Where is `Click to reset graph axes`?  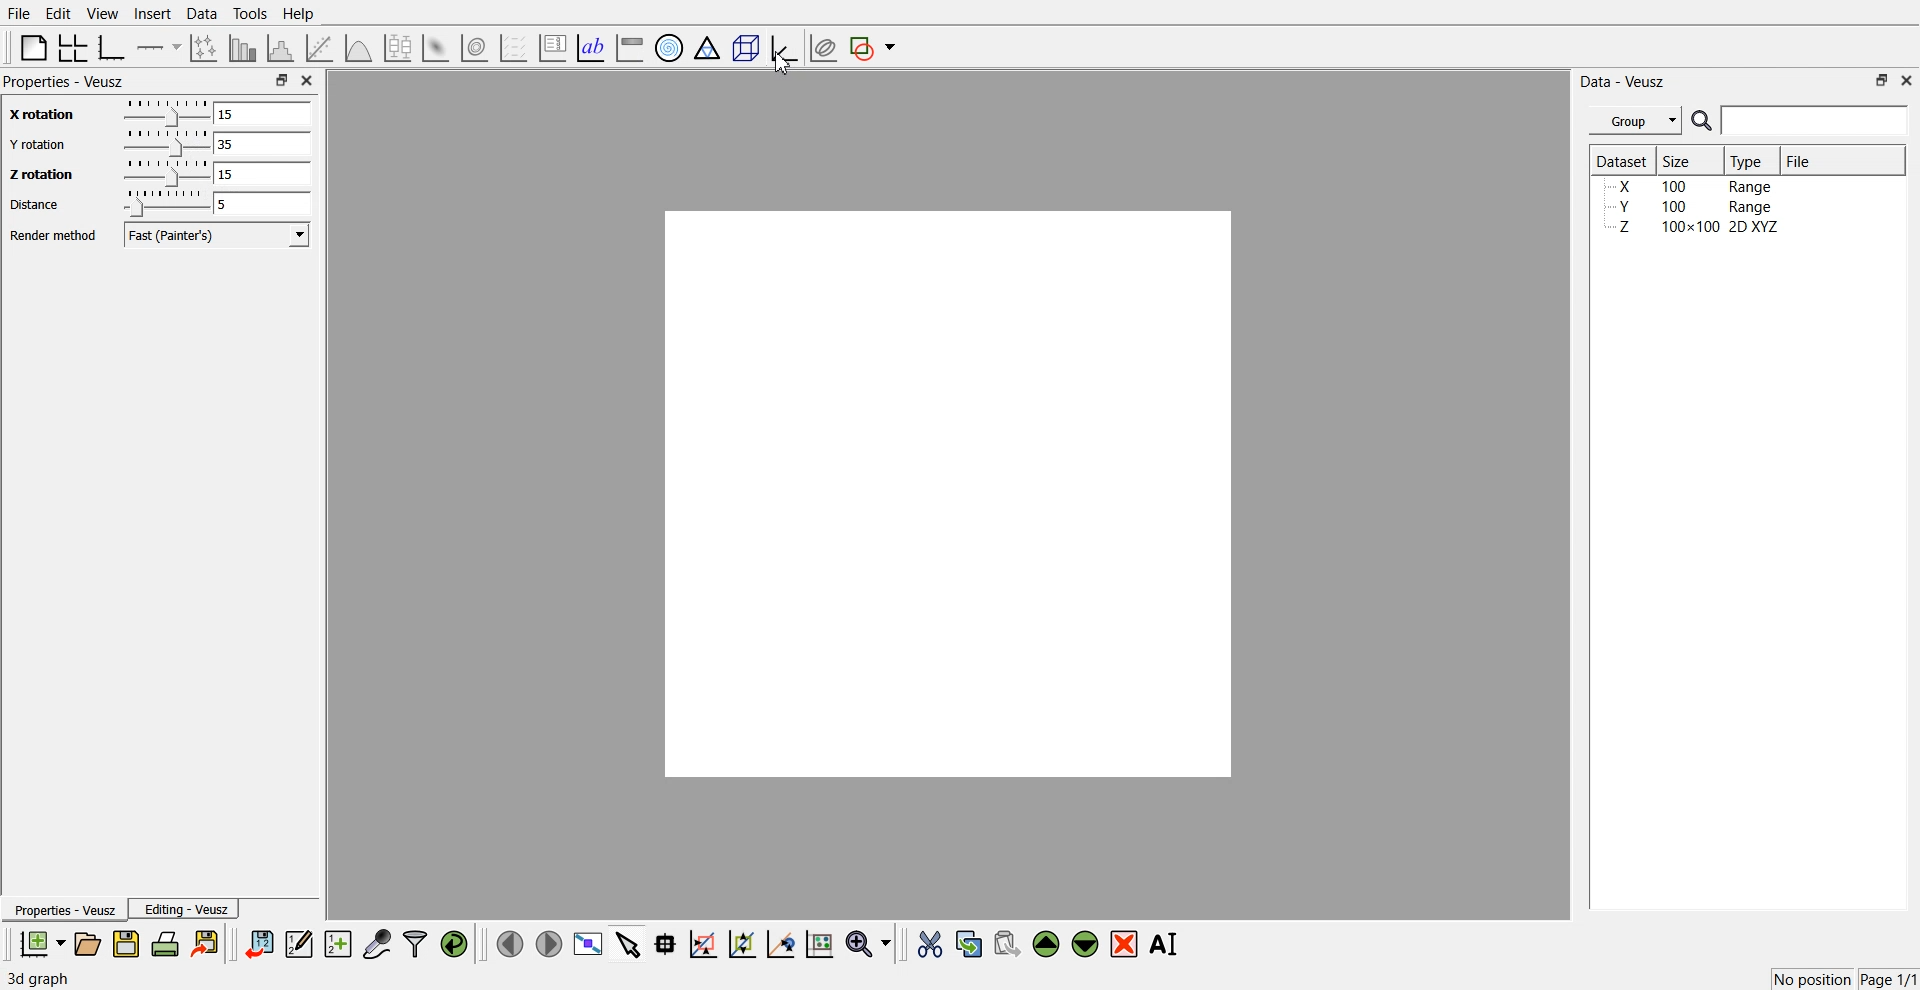 Click to reset graph axes is located at coordinates (819, 942).